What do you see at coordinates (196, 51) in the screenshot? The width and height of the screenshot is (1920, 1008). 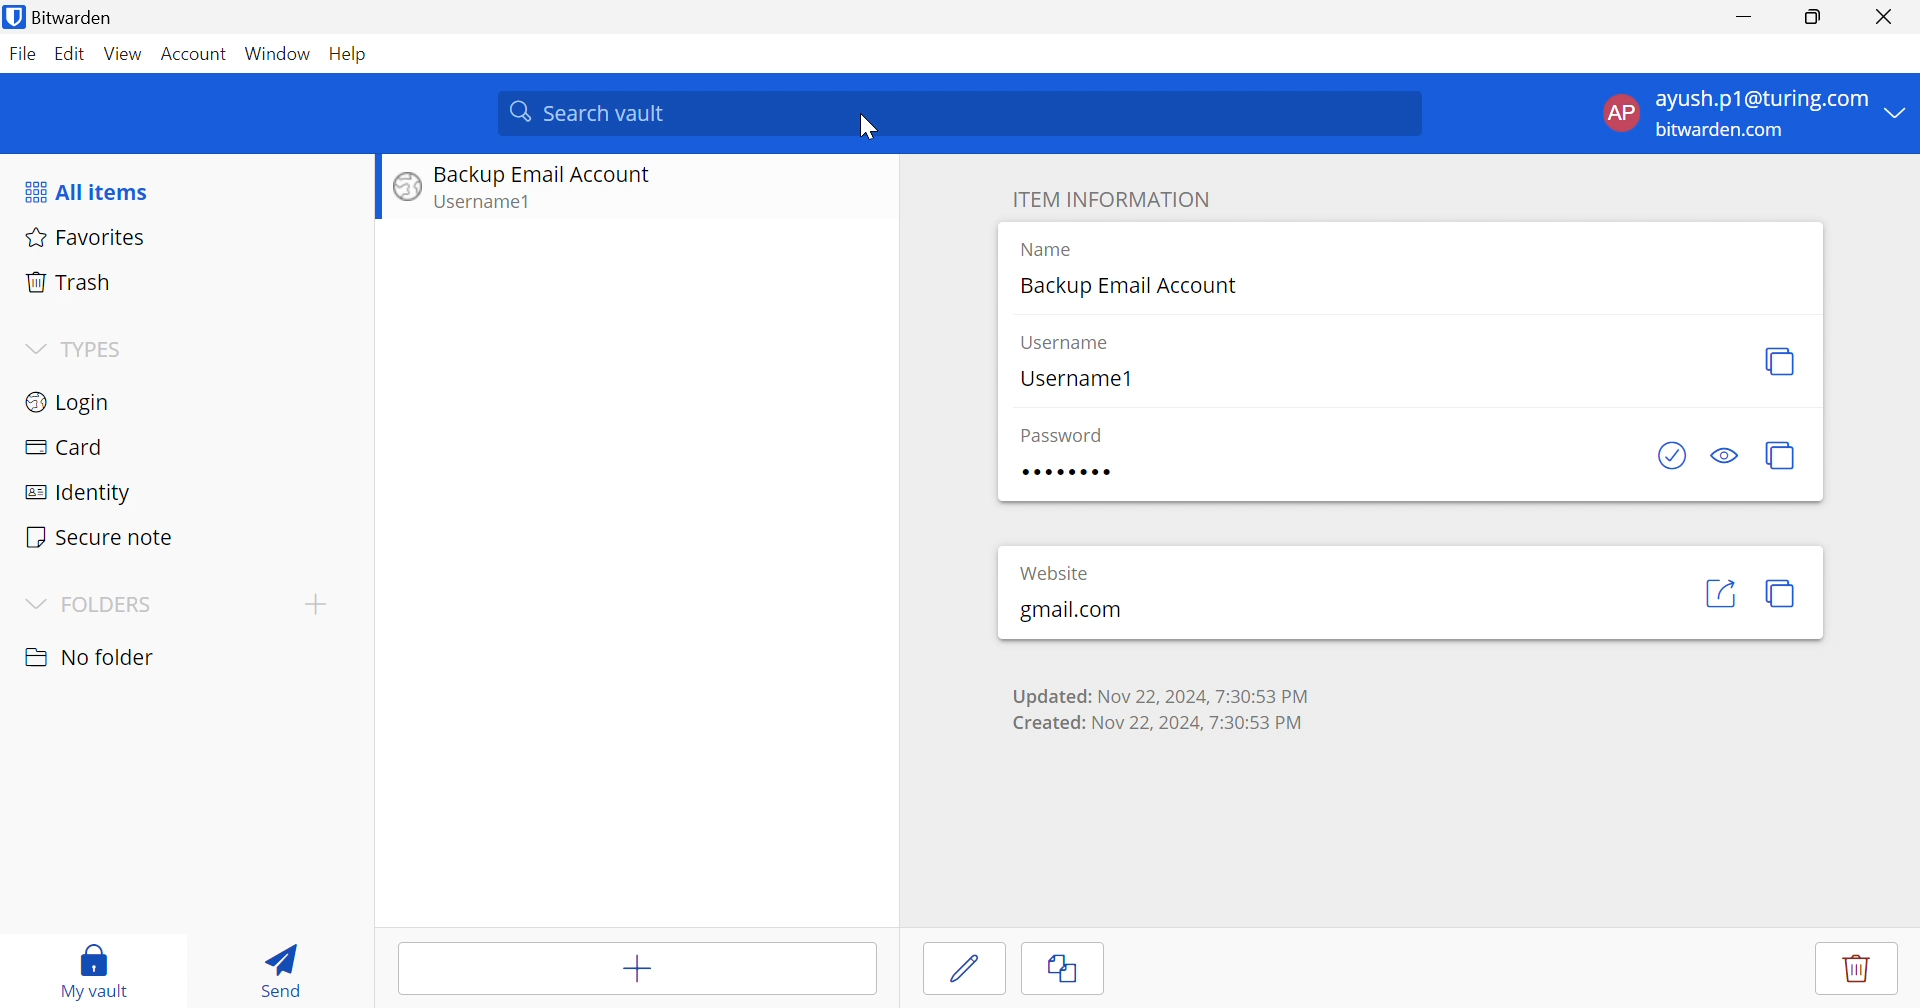 I see `Account` at bounding box center [196, 51].